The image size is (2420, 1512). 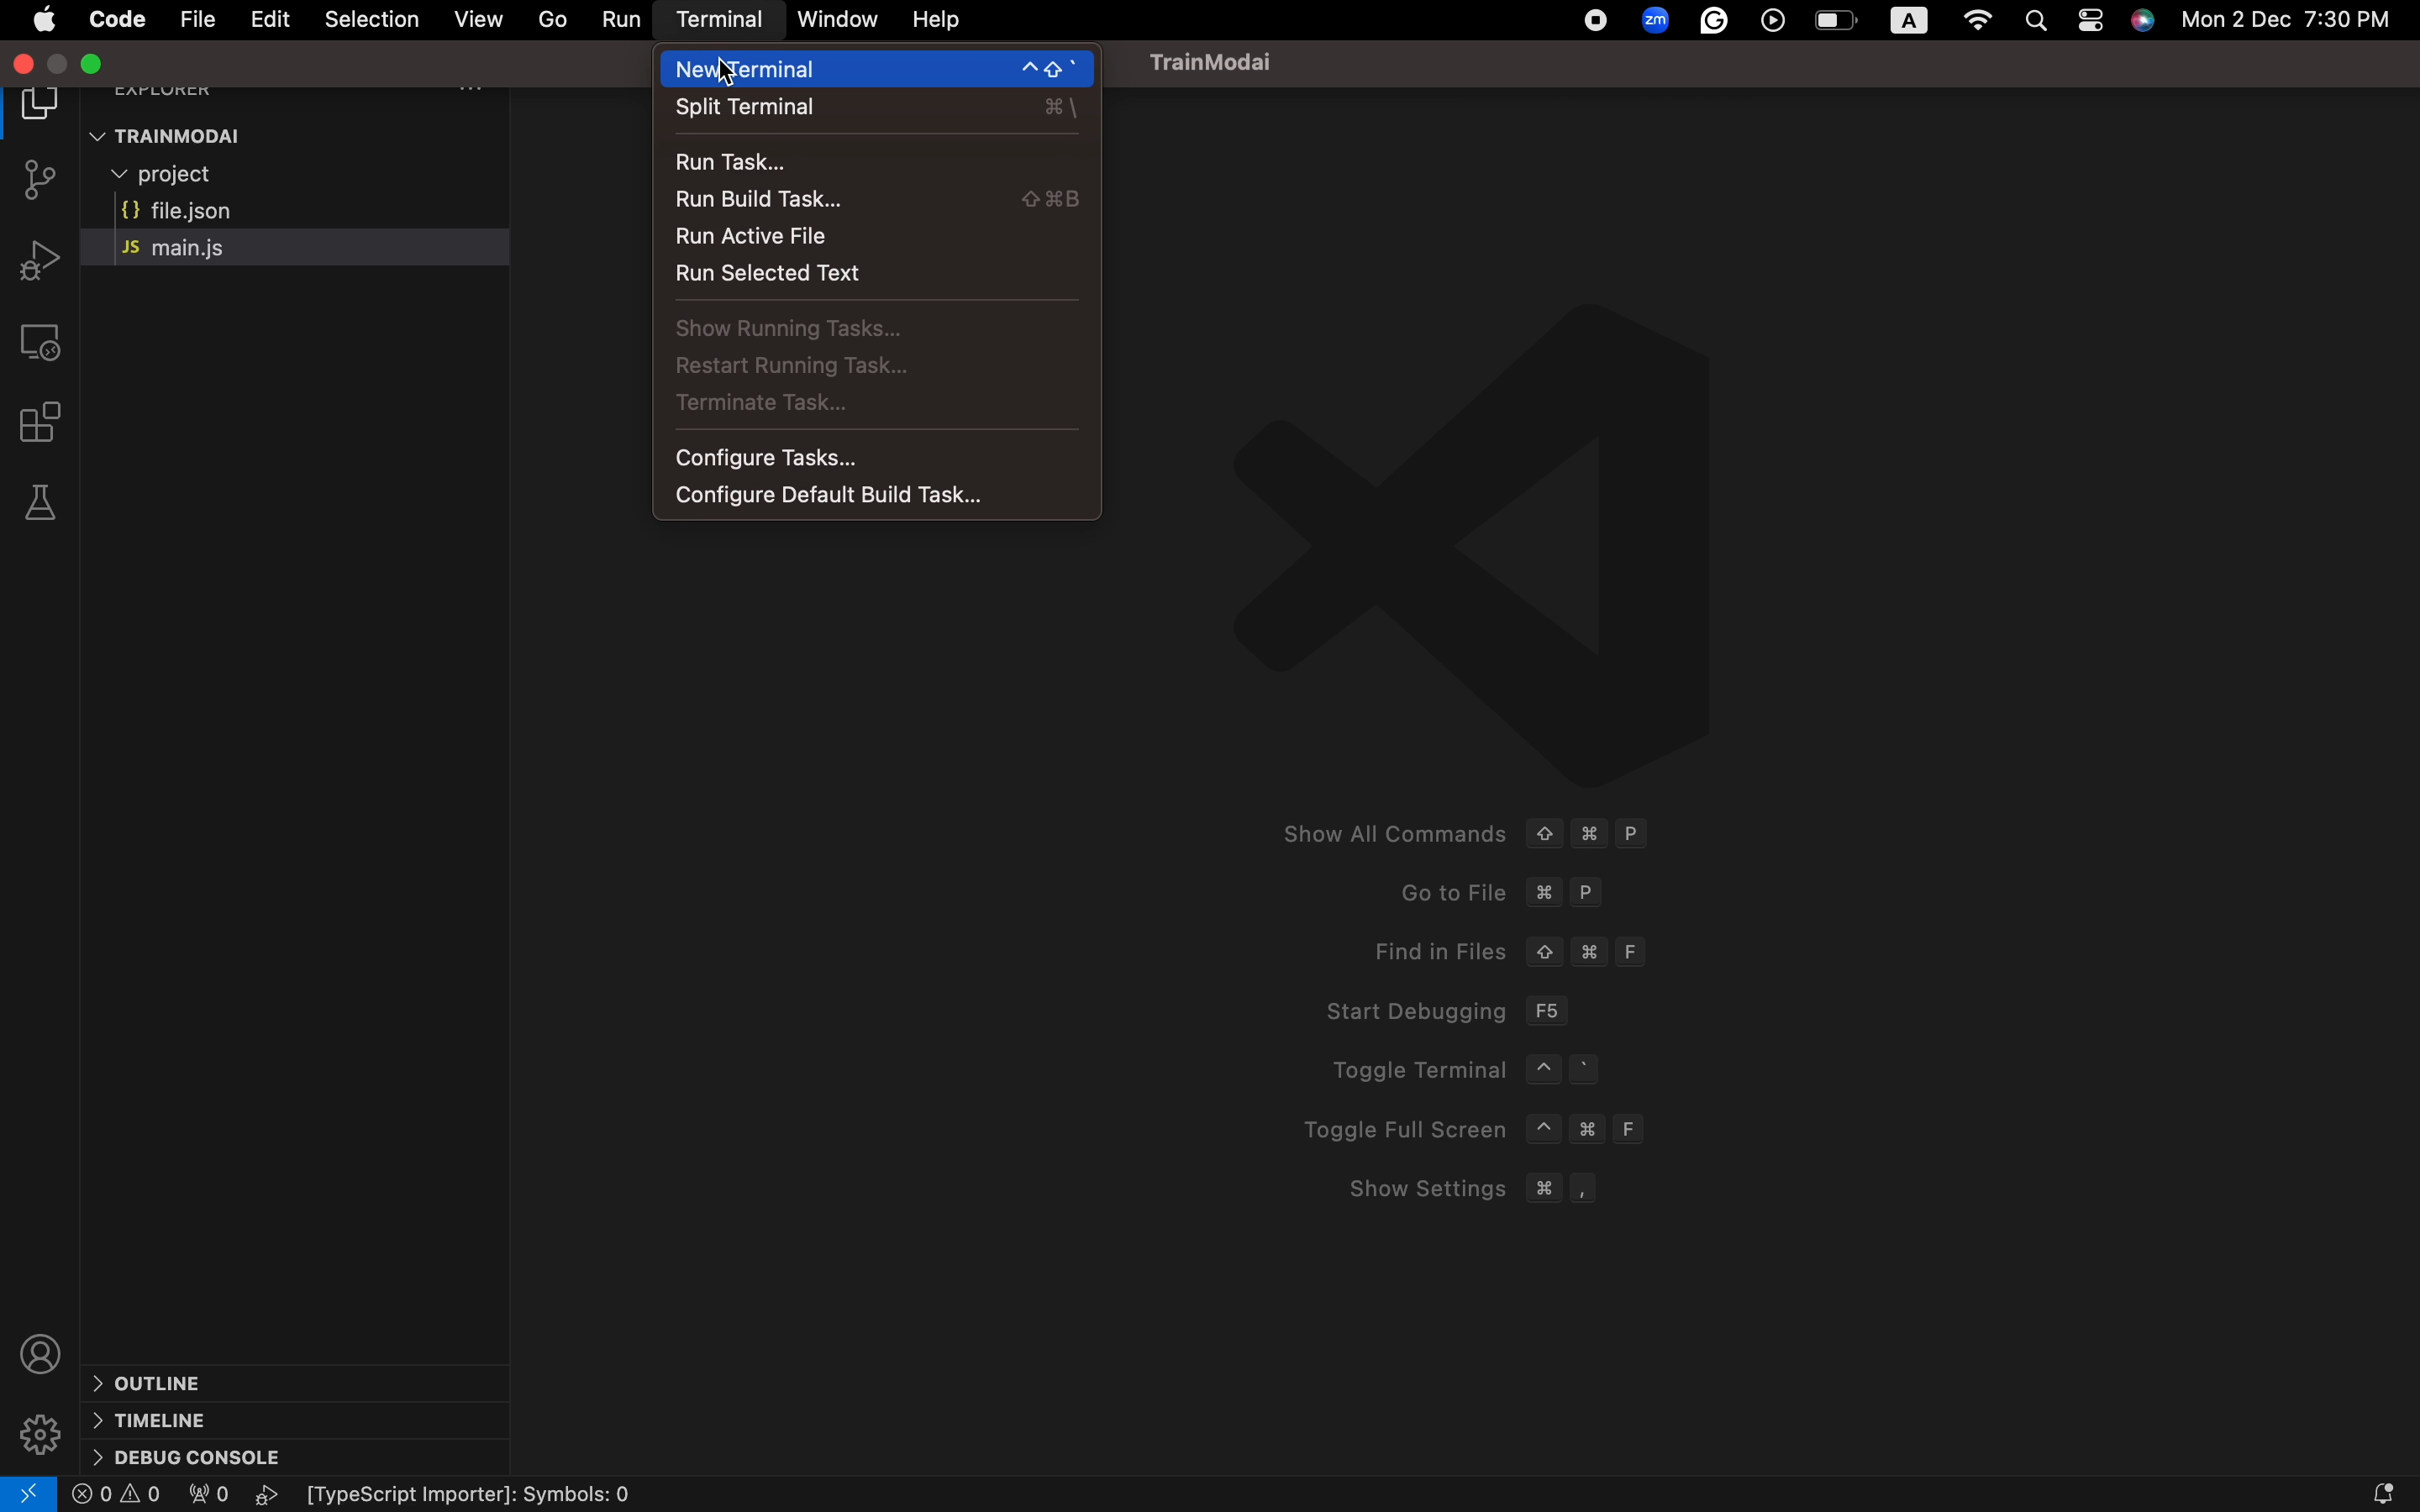 I want to click on Toggle Terminal, so click(x=1493, y=1071).